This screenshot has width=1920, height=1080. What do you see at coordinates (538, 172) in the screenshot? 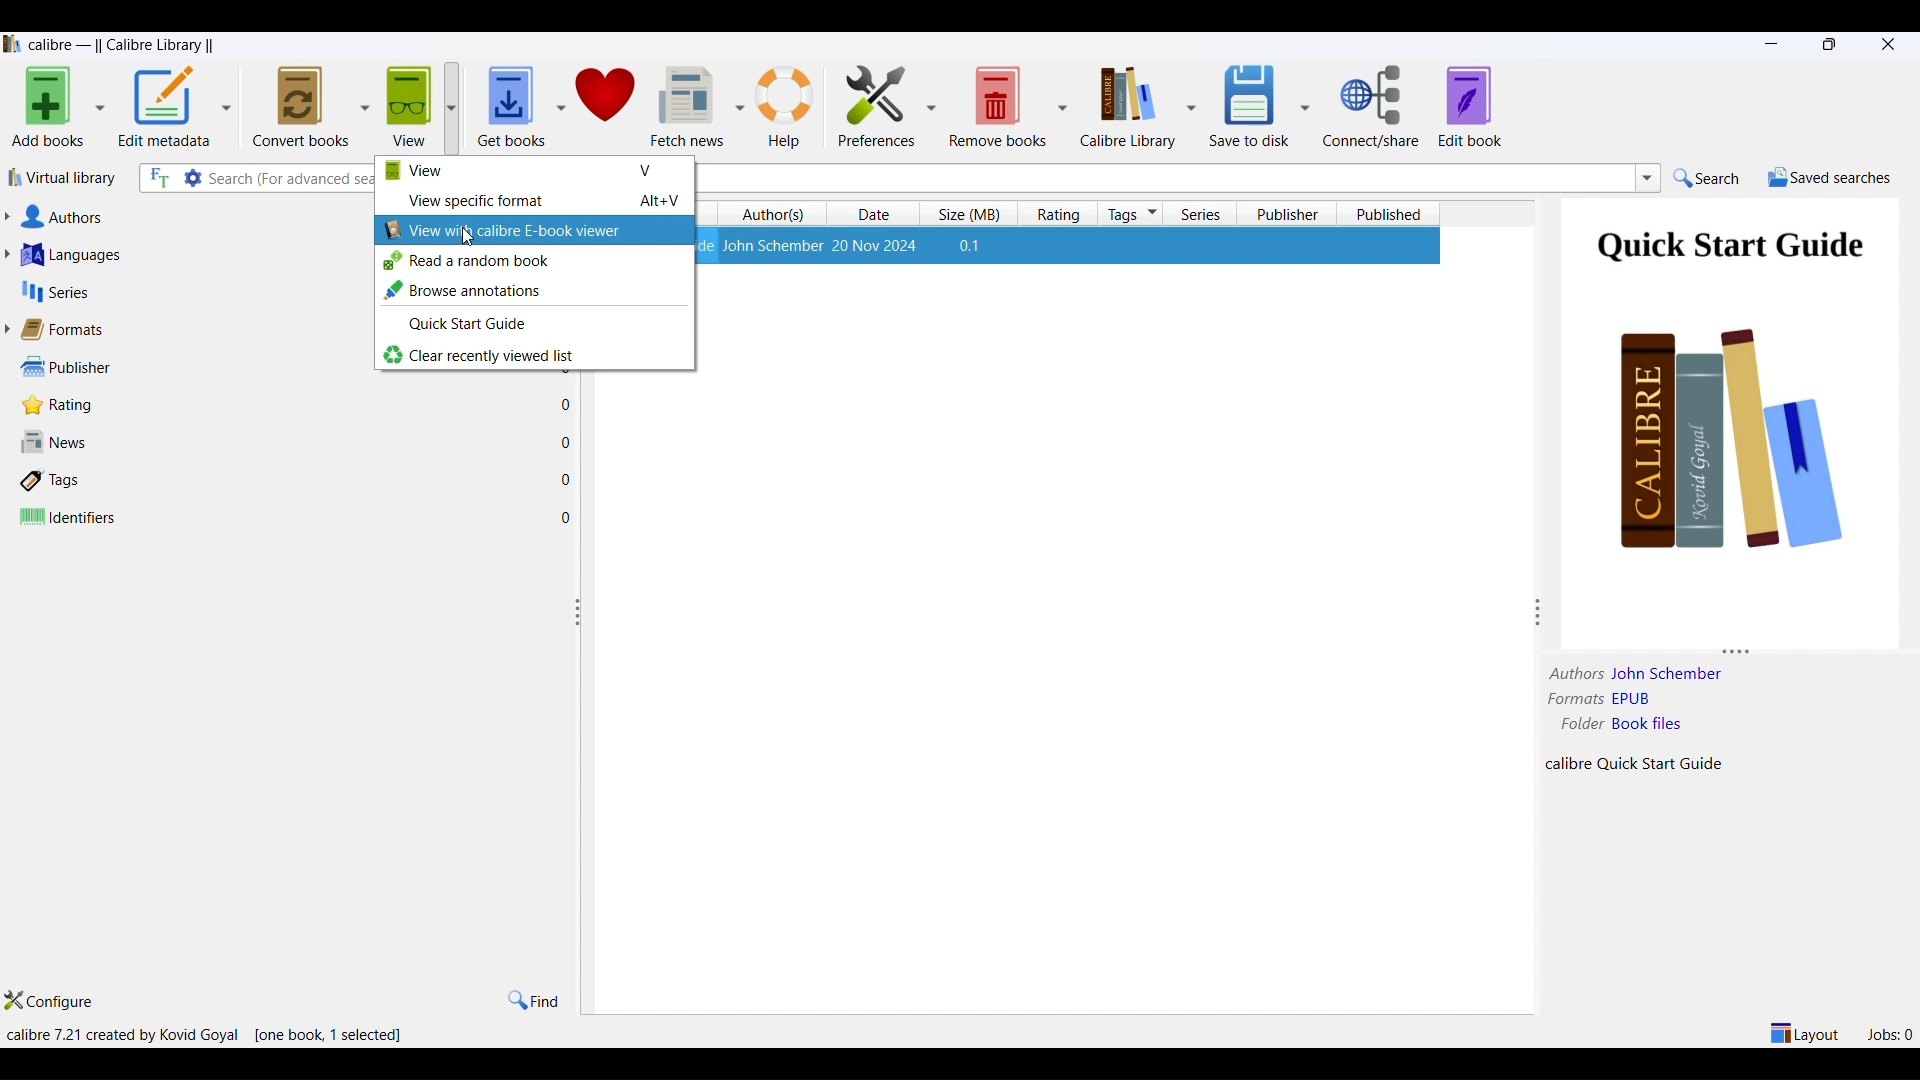
I see `view` at bounding box center [538, 172].